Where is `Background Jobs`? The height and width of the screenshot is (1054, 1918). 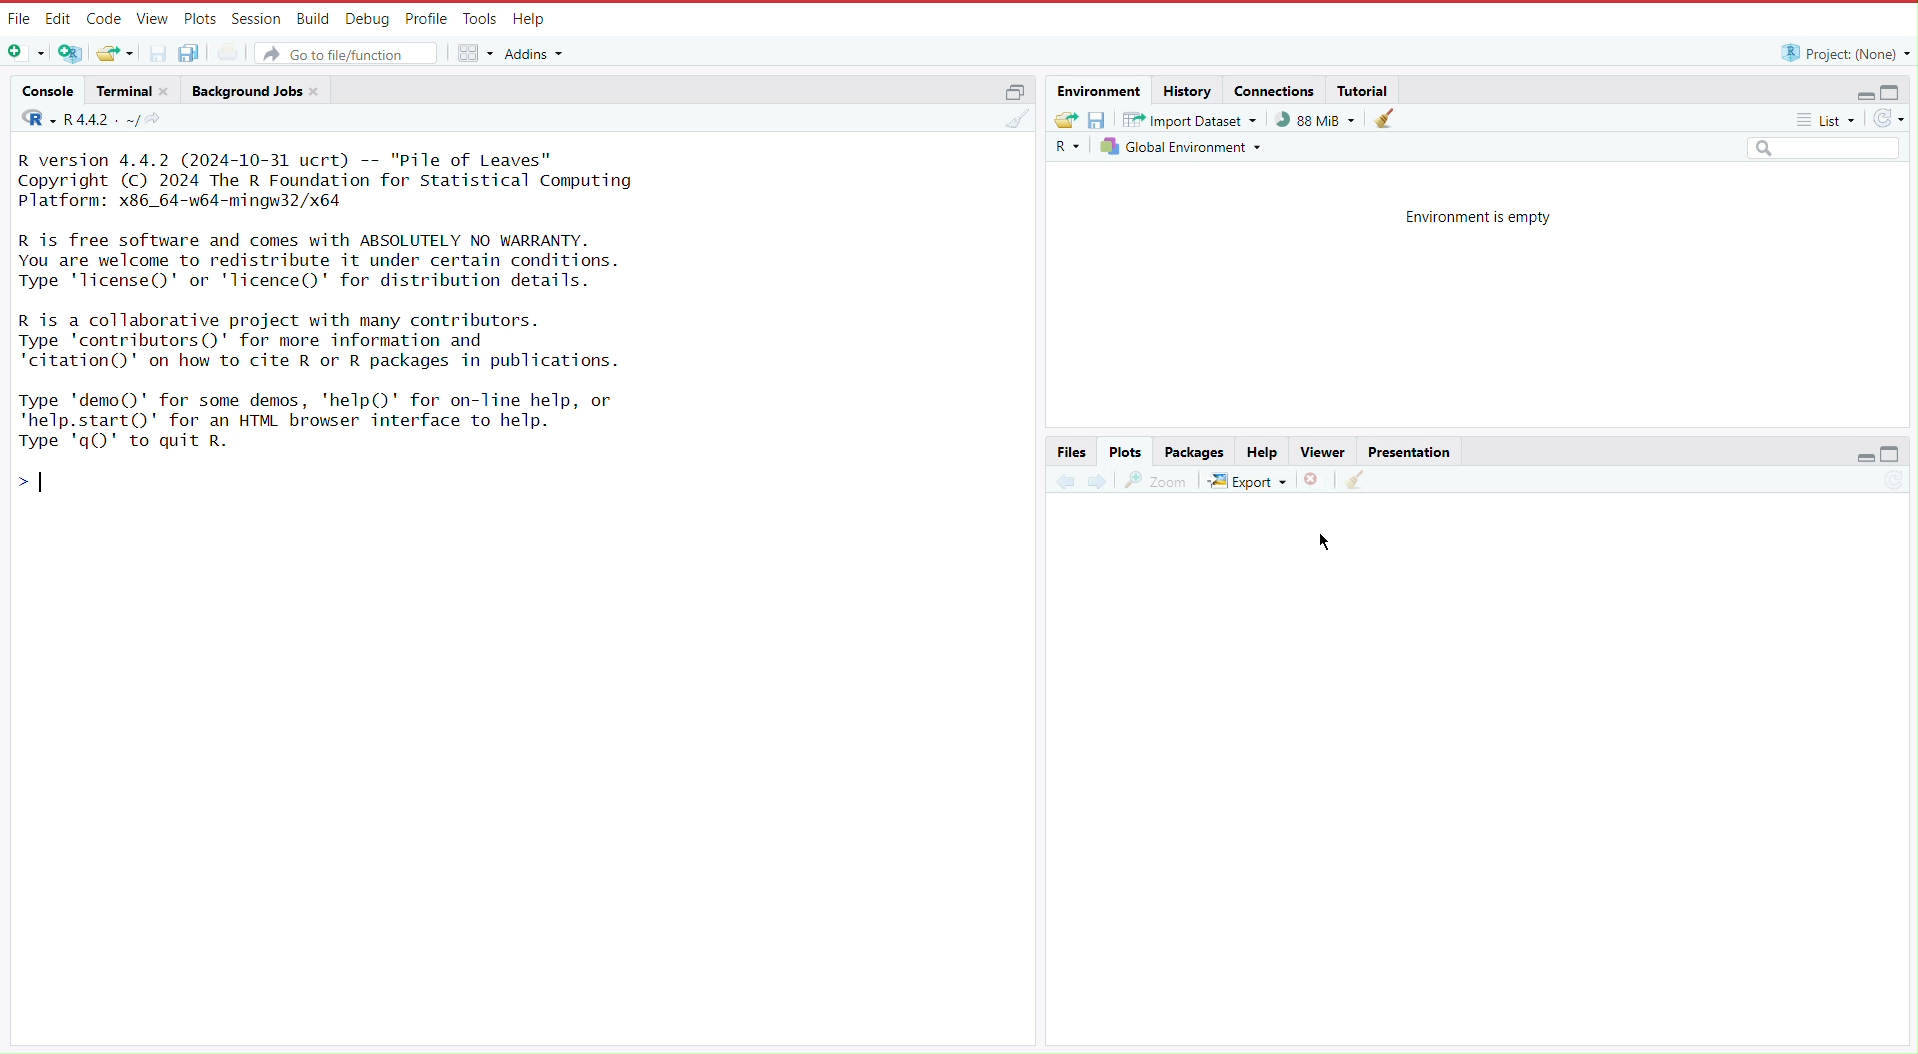
Background Jobs is located at coordinates (257, 90).